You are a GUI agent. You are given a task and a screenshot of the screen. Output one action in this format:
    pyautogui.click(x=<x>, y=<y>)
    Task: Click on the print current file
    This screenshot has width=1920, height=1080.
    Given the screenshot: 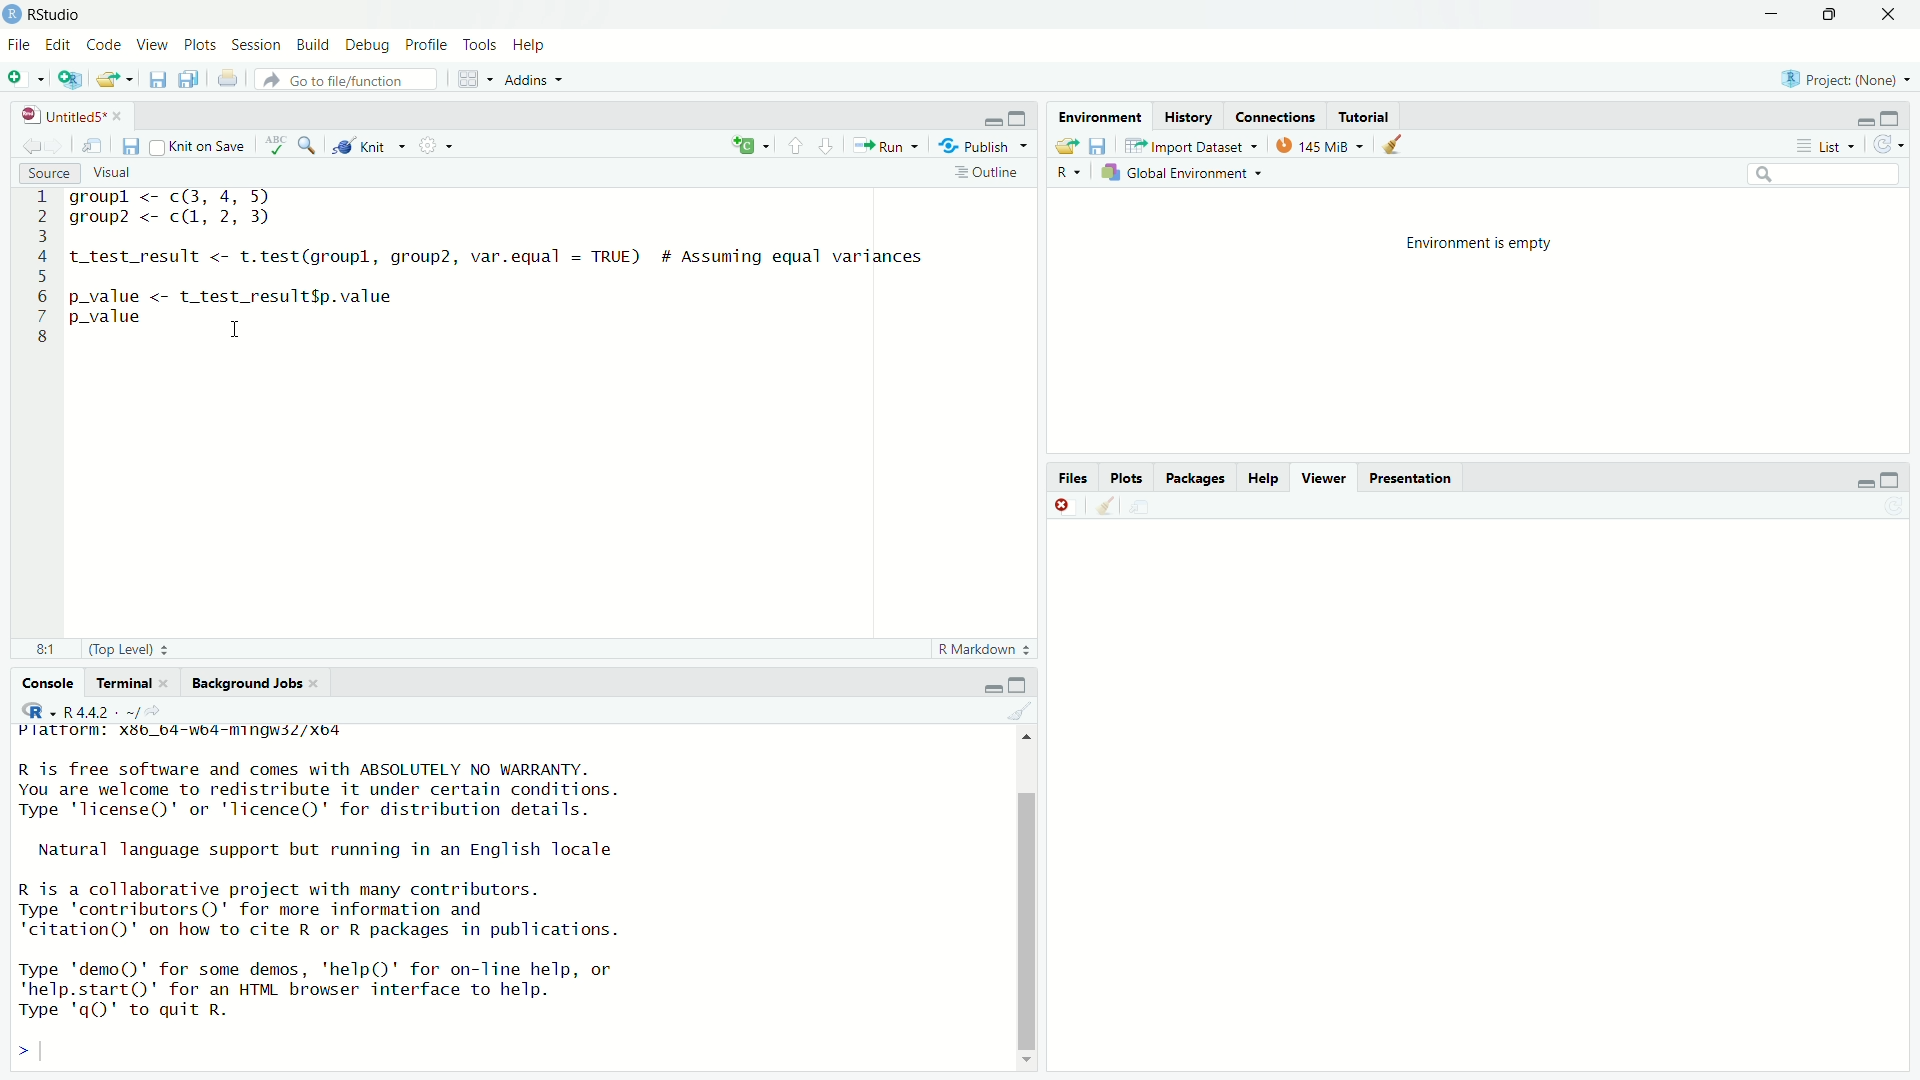 What is the action you would take?
    pyautogui.click(x=225, y=79)
    